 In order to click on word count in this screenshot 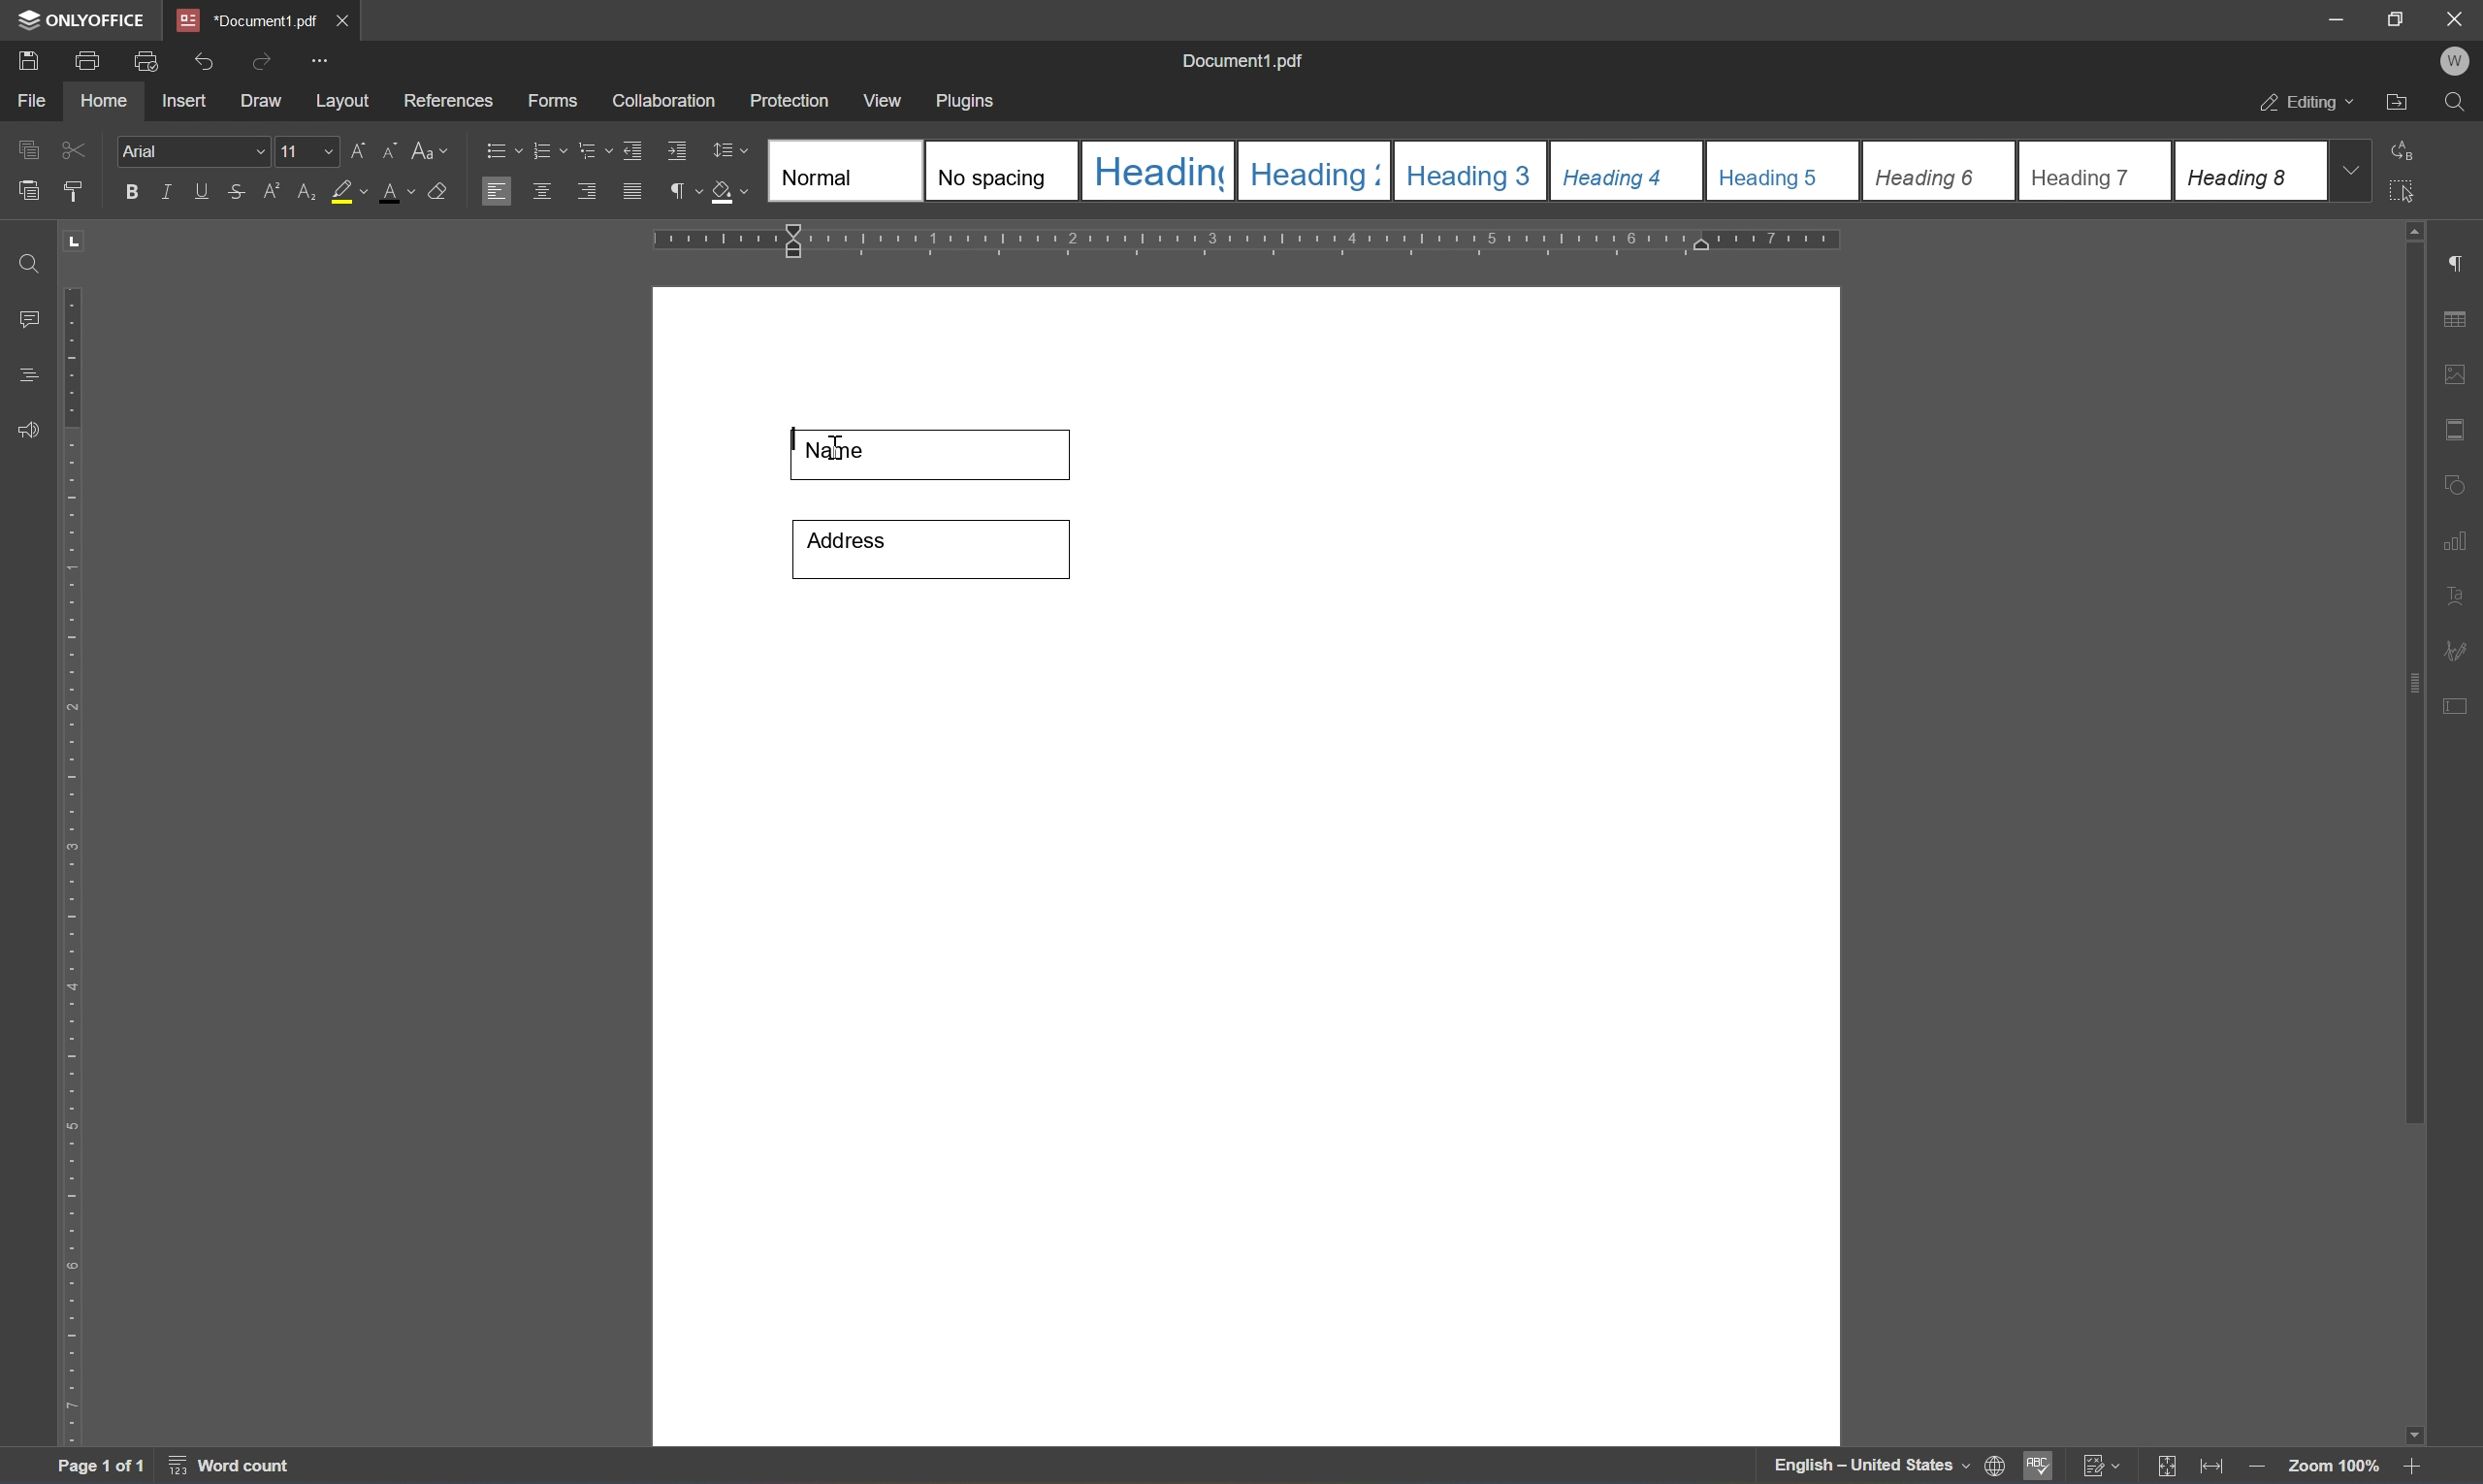, I will do `click(226, 1468)`.